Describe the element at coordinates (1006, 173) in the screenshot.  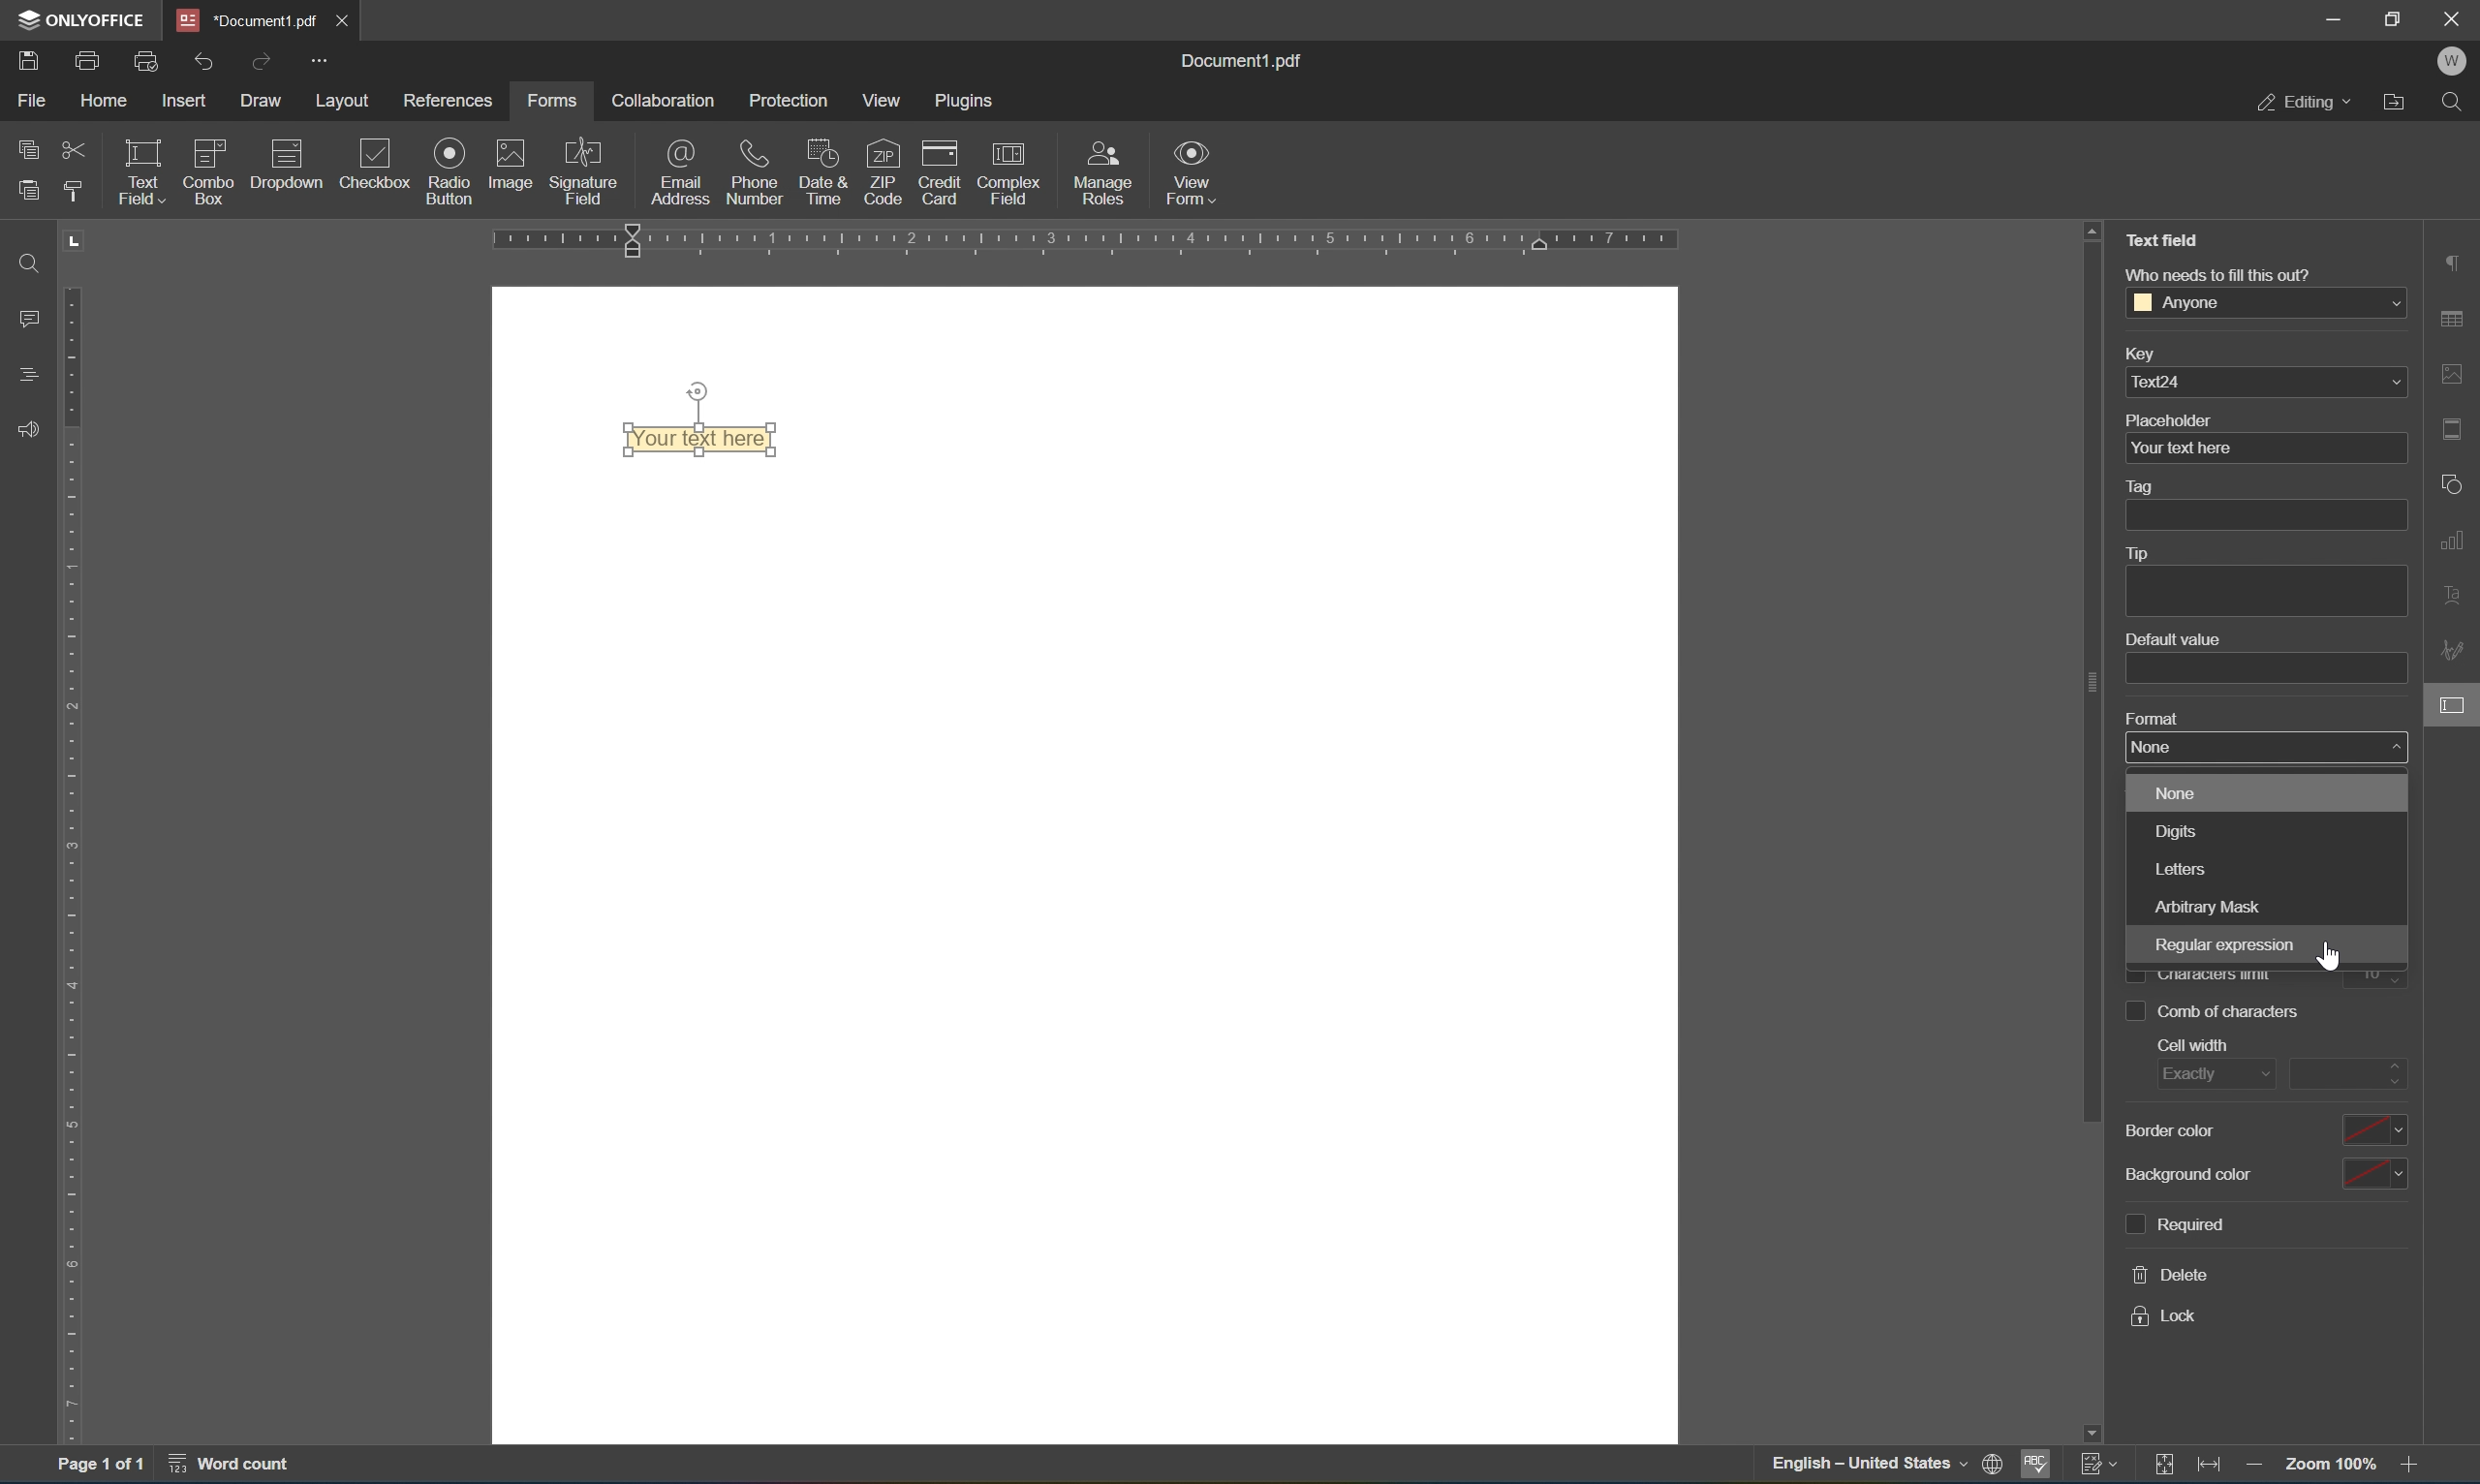
I see `complex field` at that location.